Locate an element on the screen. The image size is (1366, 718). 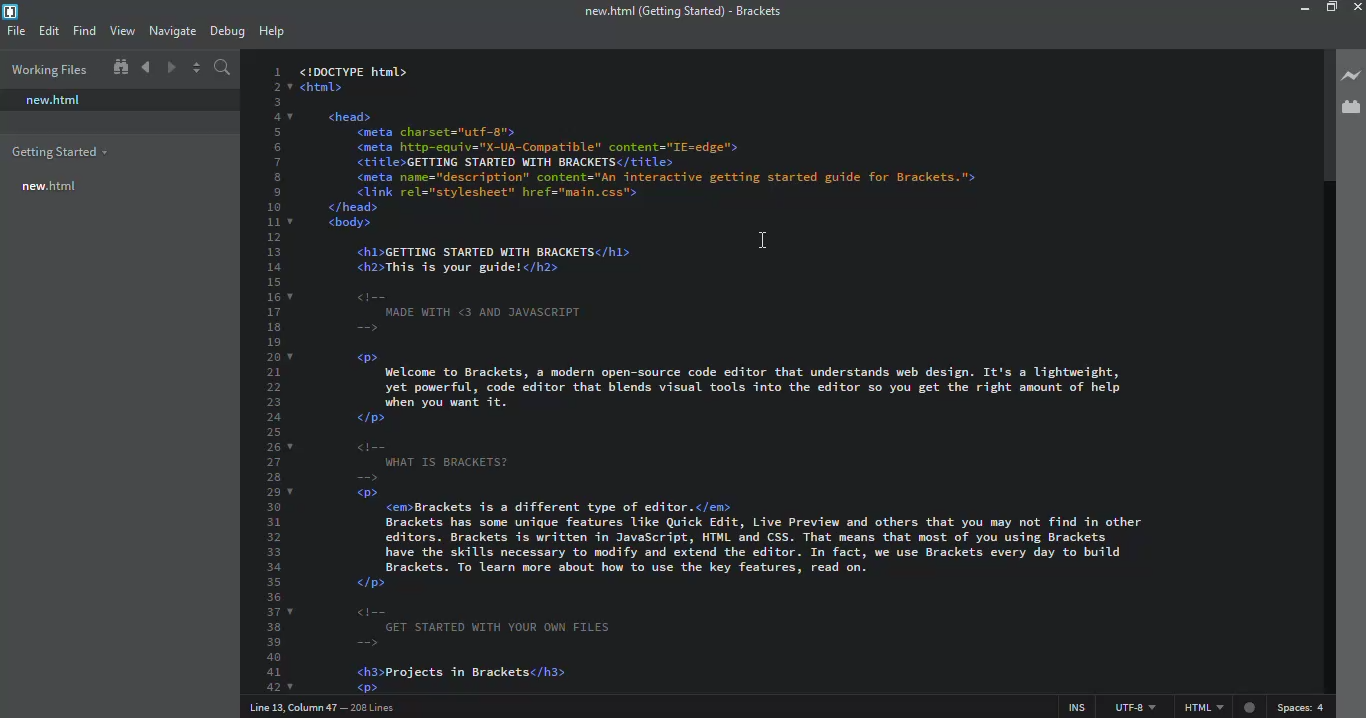
utf 8 is located at coordinates (1134, 704).